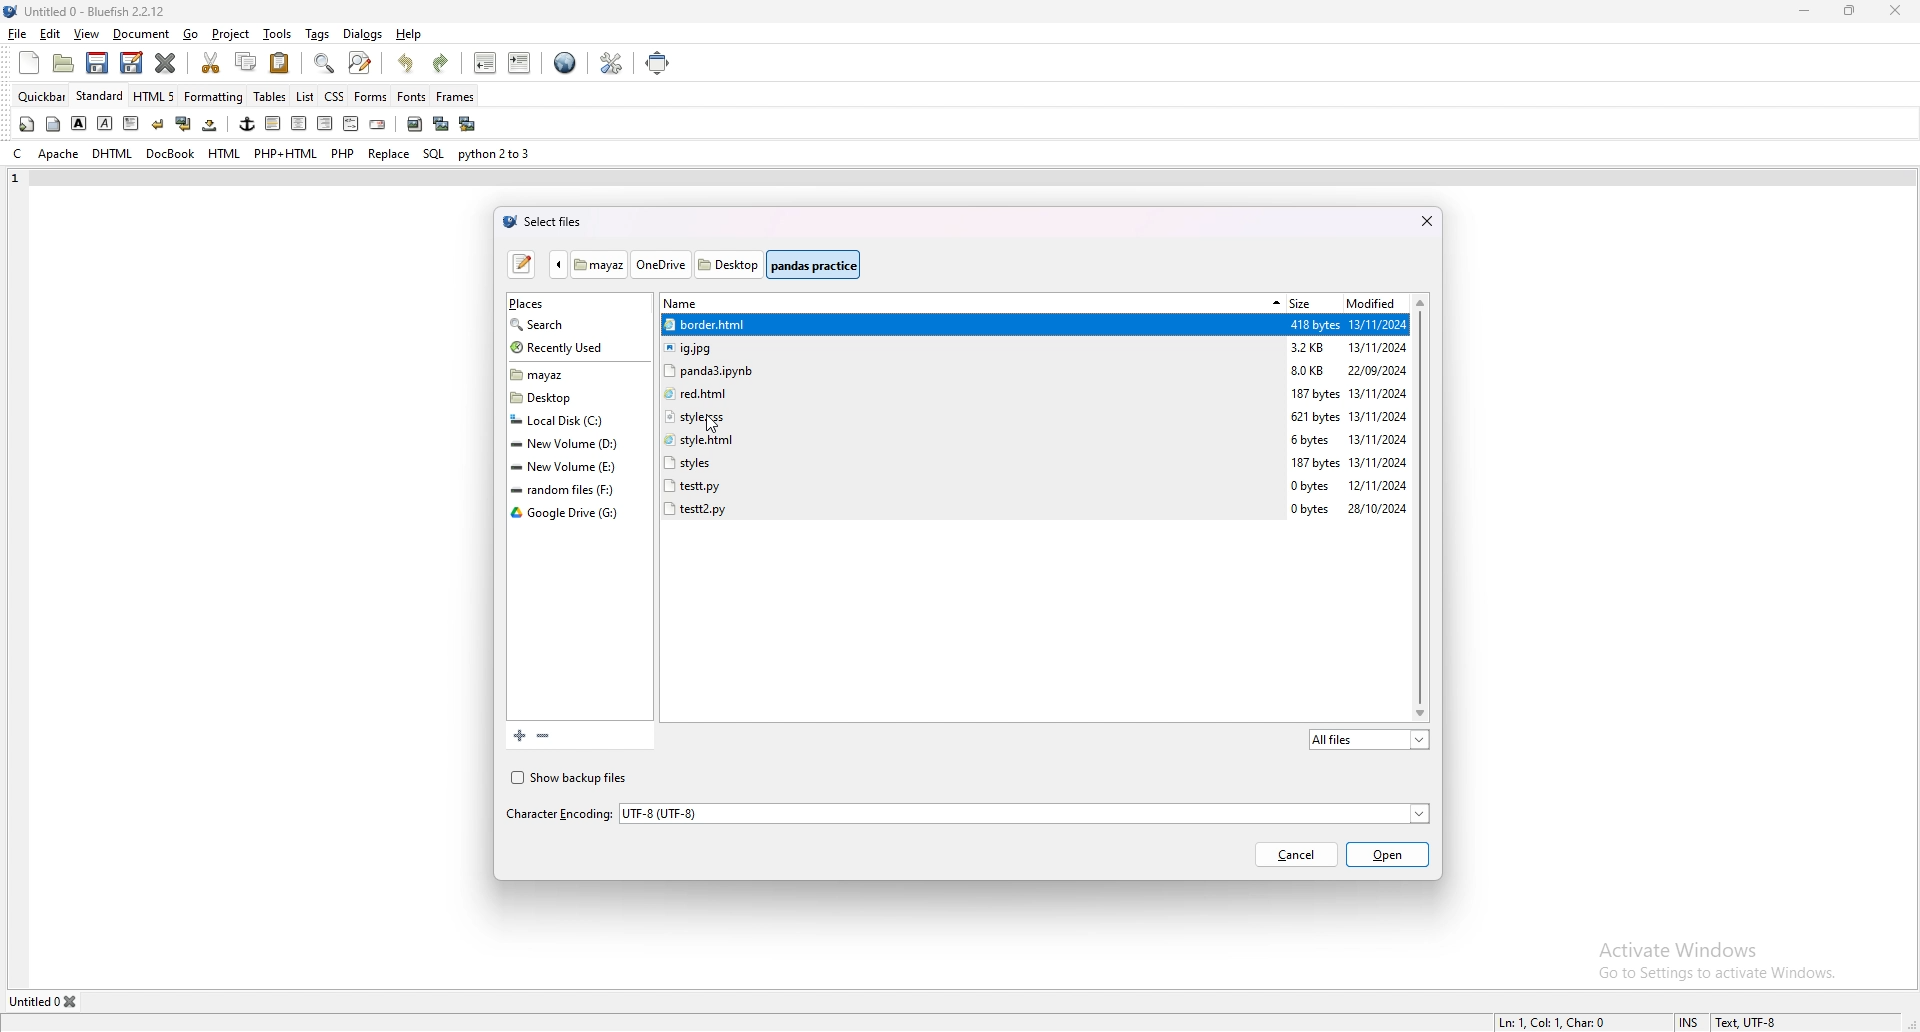  What do you see at coordinates (573, 468) in the screenshot?
I see `folder` at bounding box center [573, 468].